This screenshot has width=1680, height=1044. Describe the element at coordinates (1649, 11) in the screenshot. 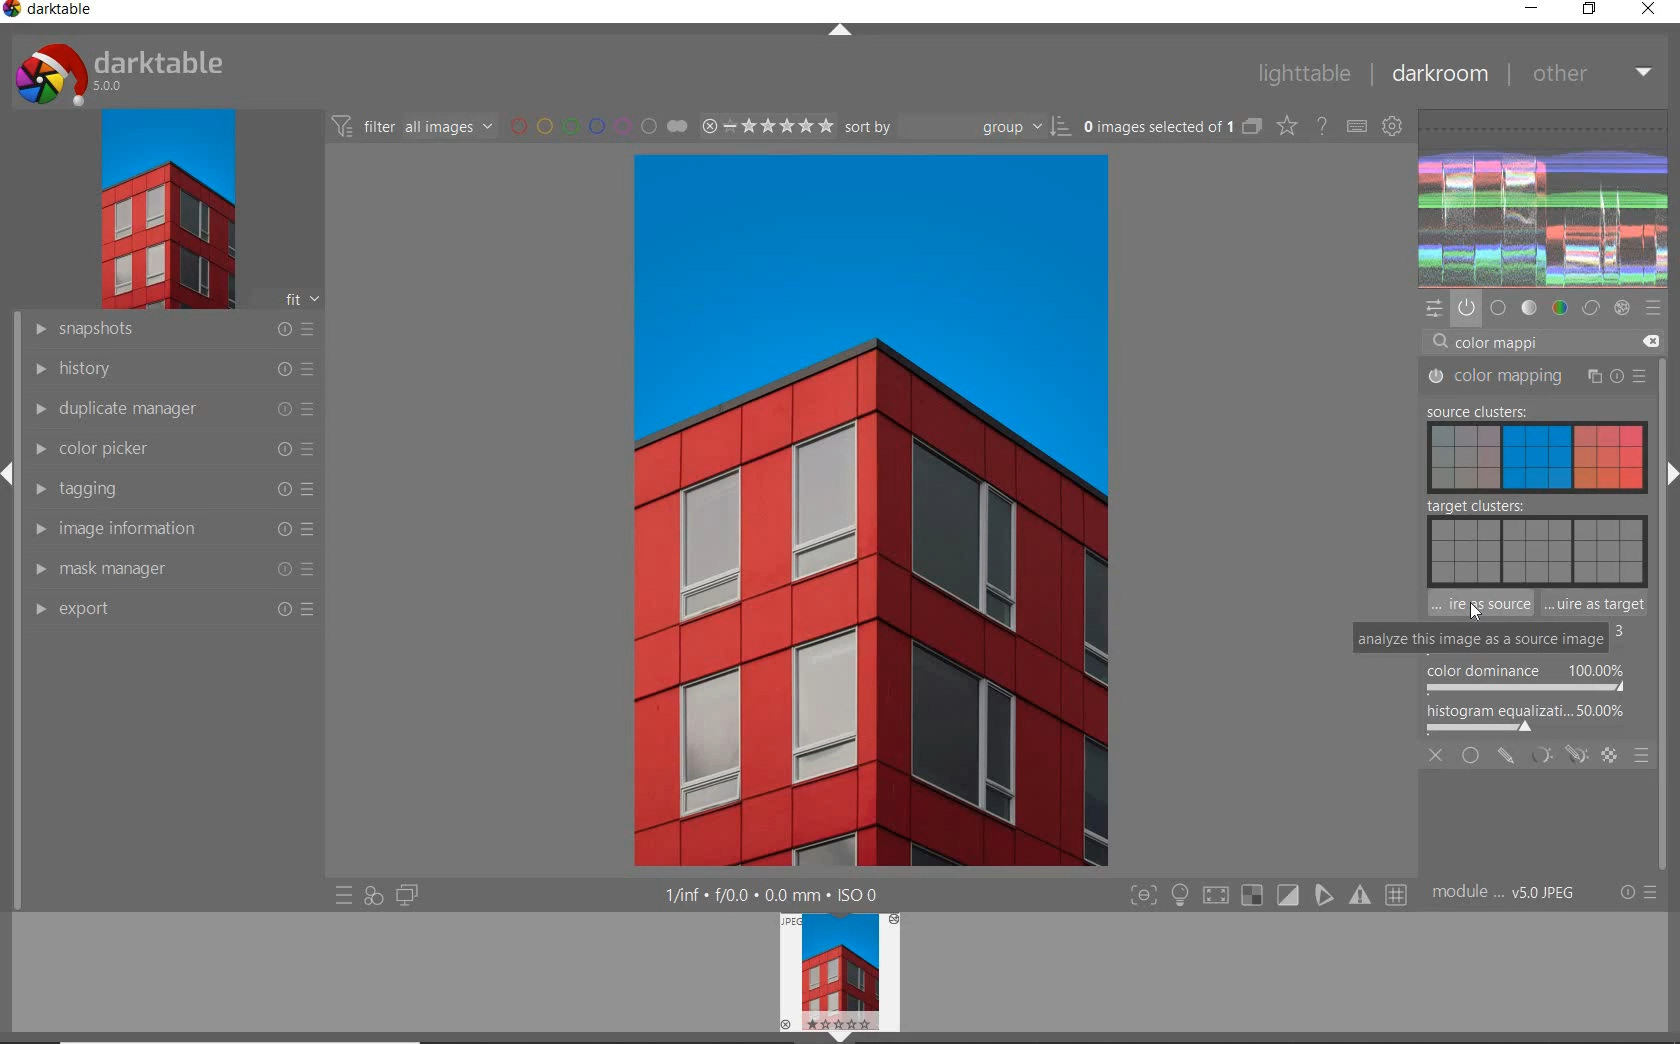

I see `close` at that location.